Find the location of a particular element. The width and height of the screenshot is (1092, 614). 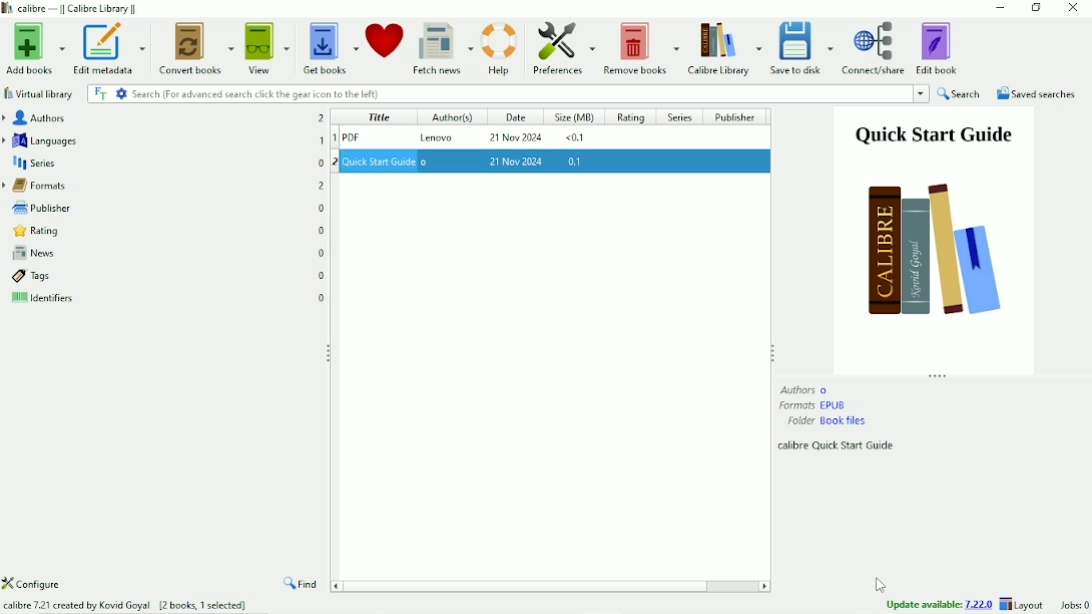

Resize is located at coordinates (939, 376).